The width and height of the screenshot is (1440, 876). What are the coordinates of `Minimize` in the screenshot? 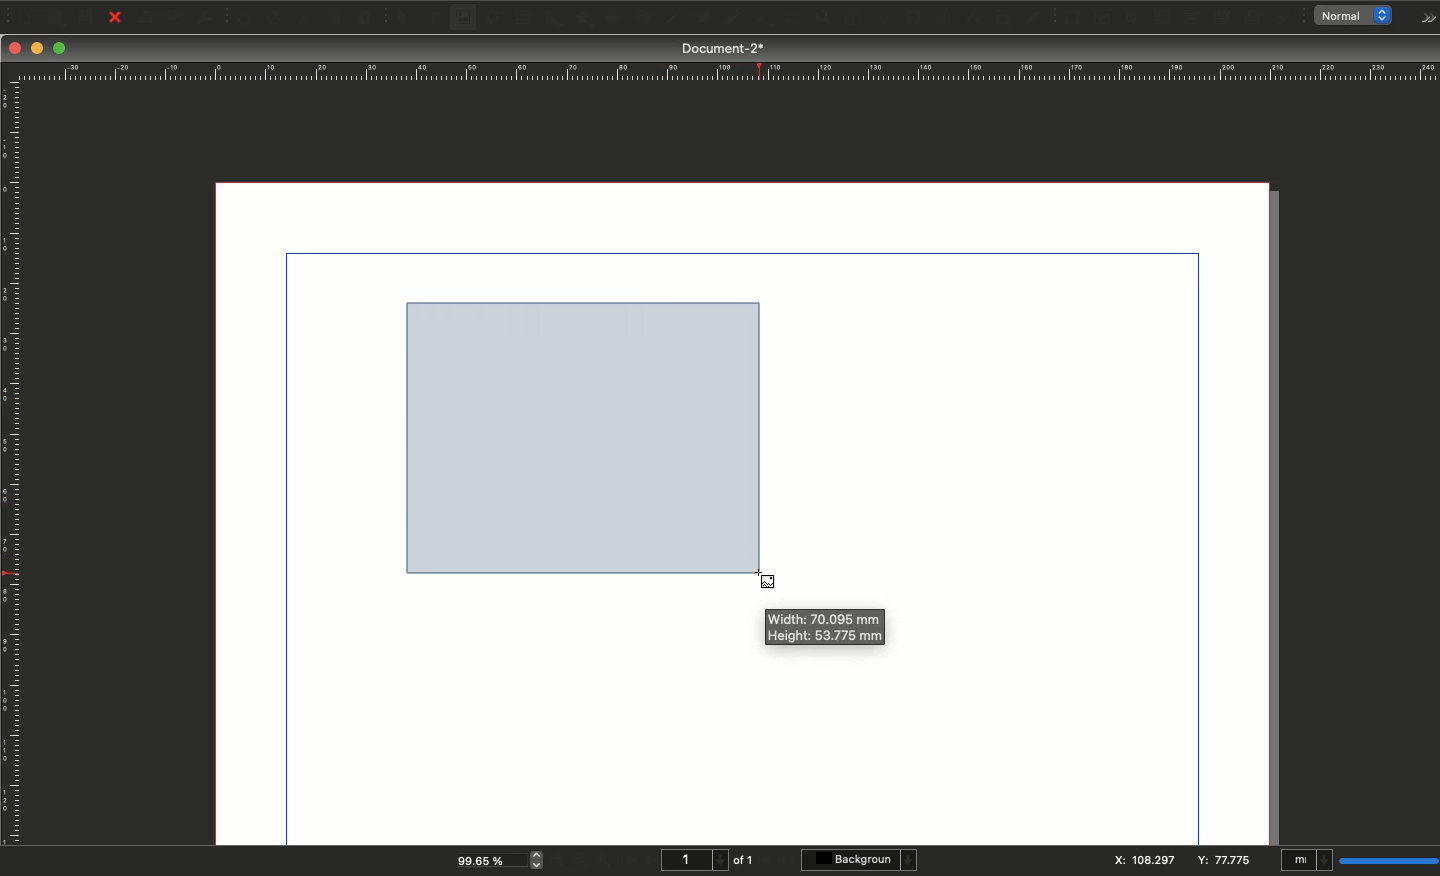 It's located at (39, 49).